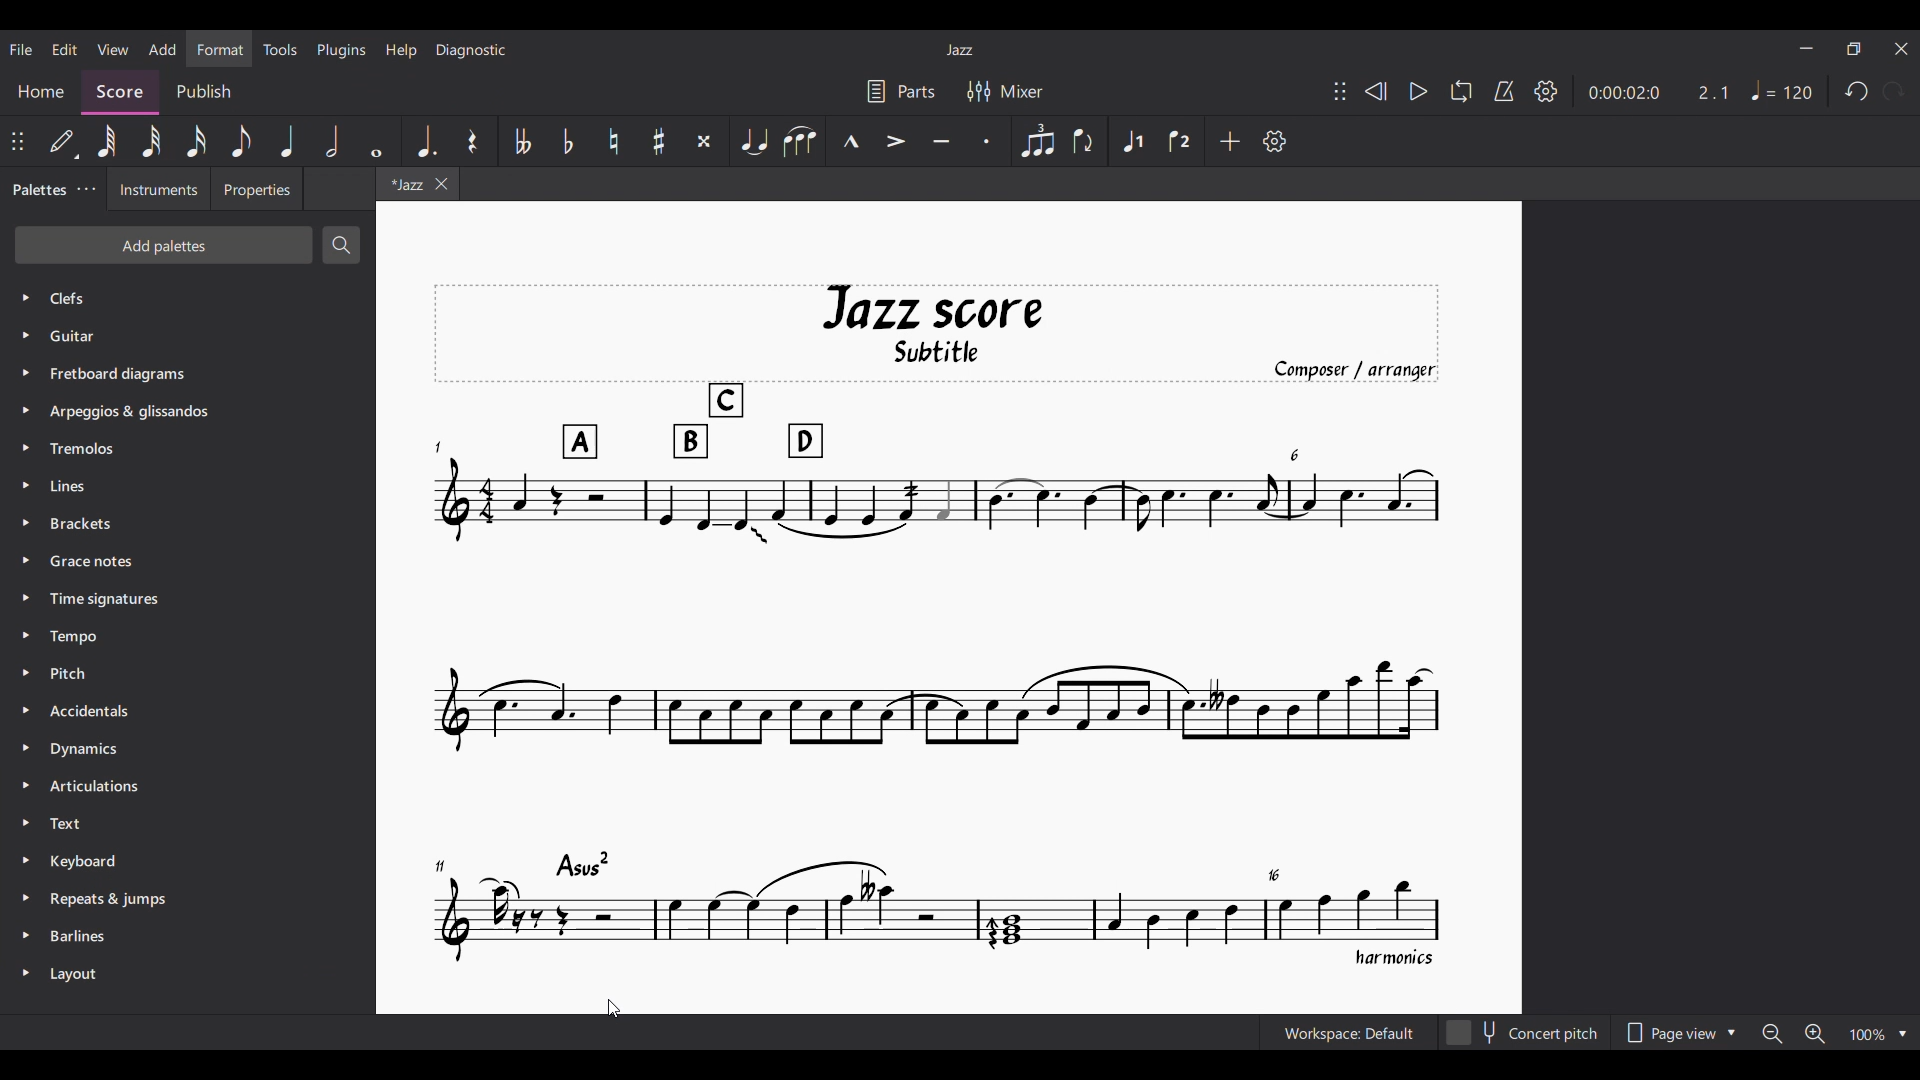 This screenshot has height=1080, width=1920. I want to click on 8th note, so click(241, 141).